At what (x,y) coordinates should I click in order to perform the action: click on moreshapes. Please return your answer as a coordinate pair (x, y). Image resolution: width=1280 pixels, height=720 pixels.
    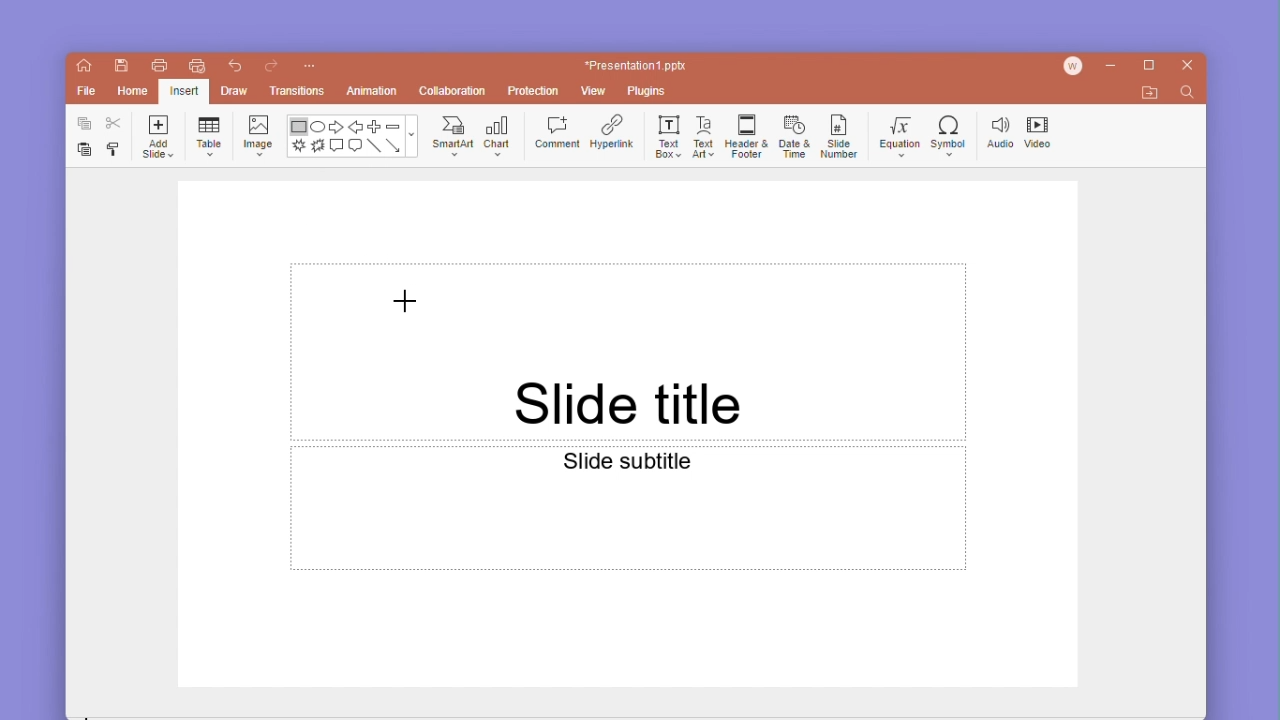
    Looking at the image, I should click on (415, 135).